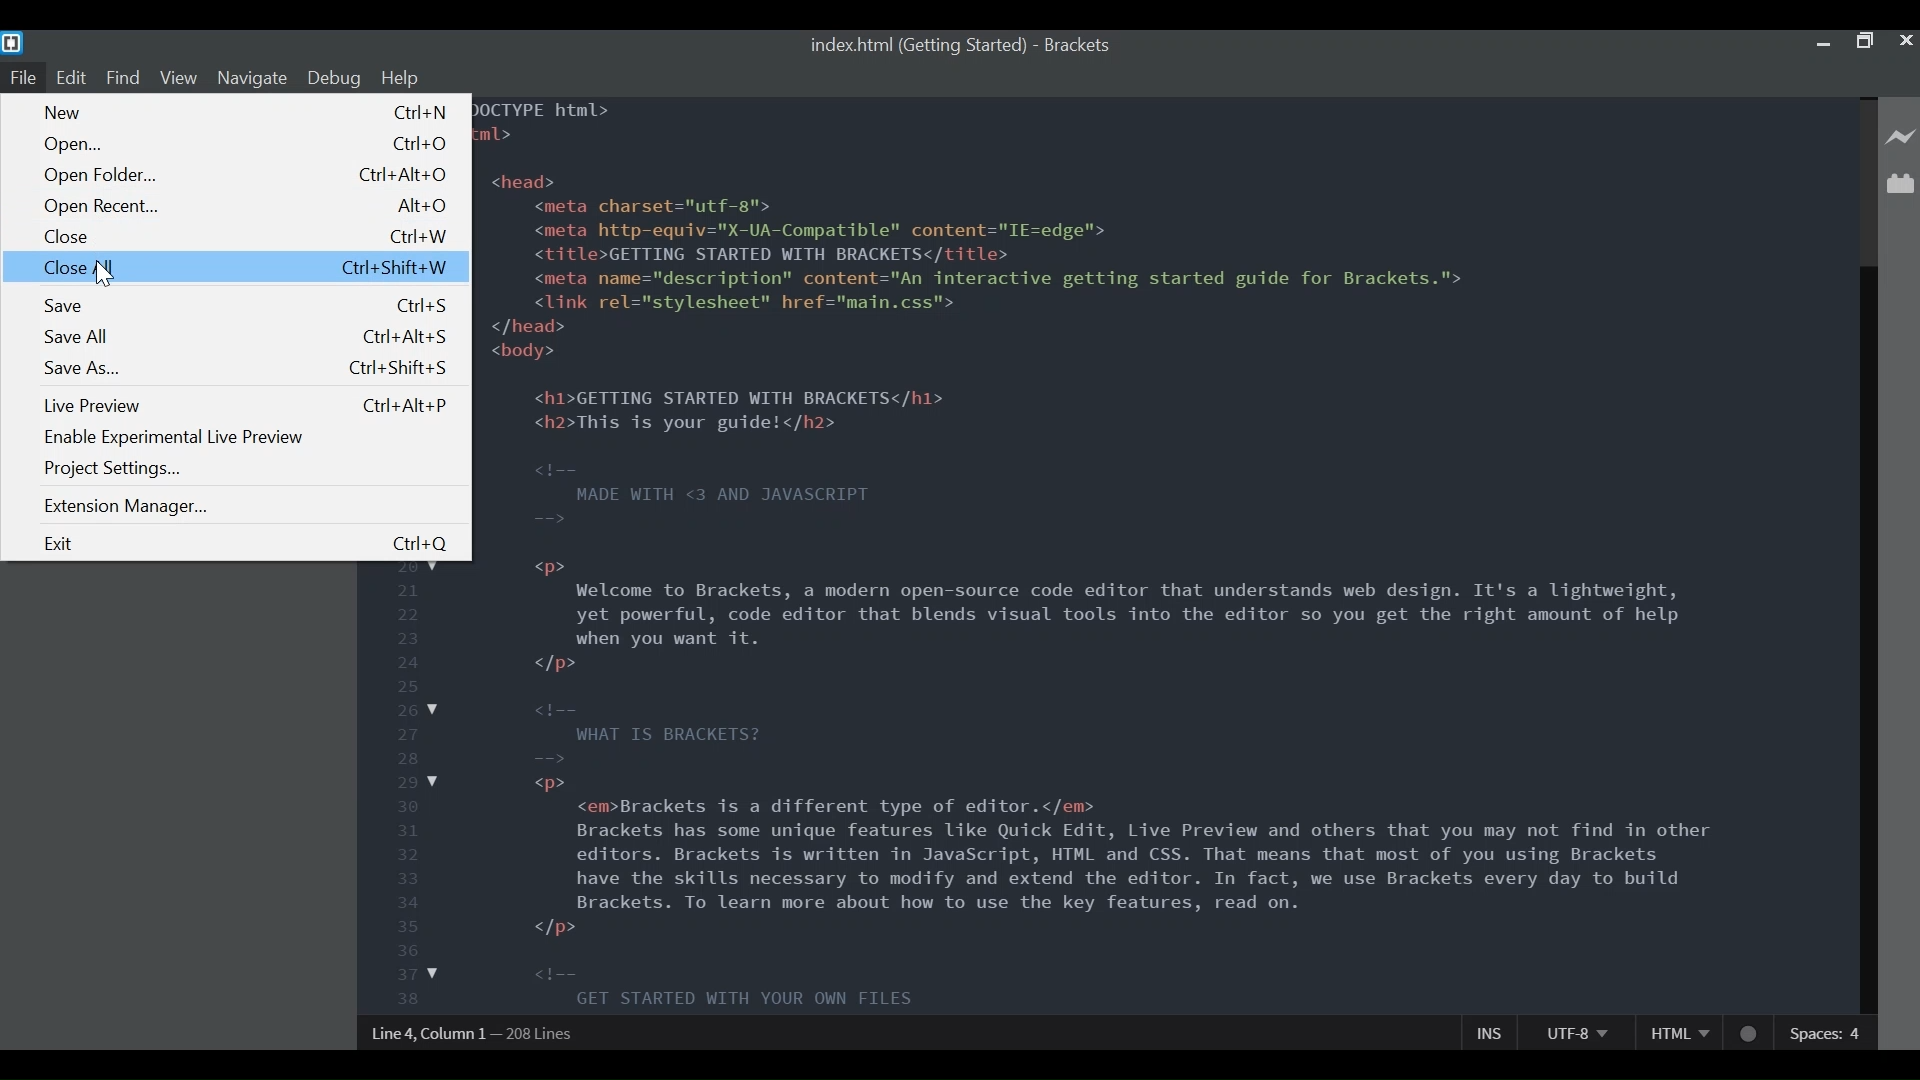 Image resolution: width=1920 pixels, height=1080 pixels. What do you see at coordinates (1679, 1033) in the screenshot?
I see `HTML` at bounding box center [1679, 1033].